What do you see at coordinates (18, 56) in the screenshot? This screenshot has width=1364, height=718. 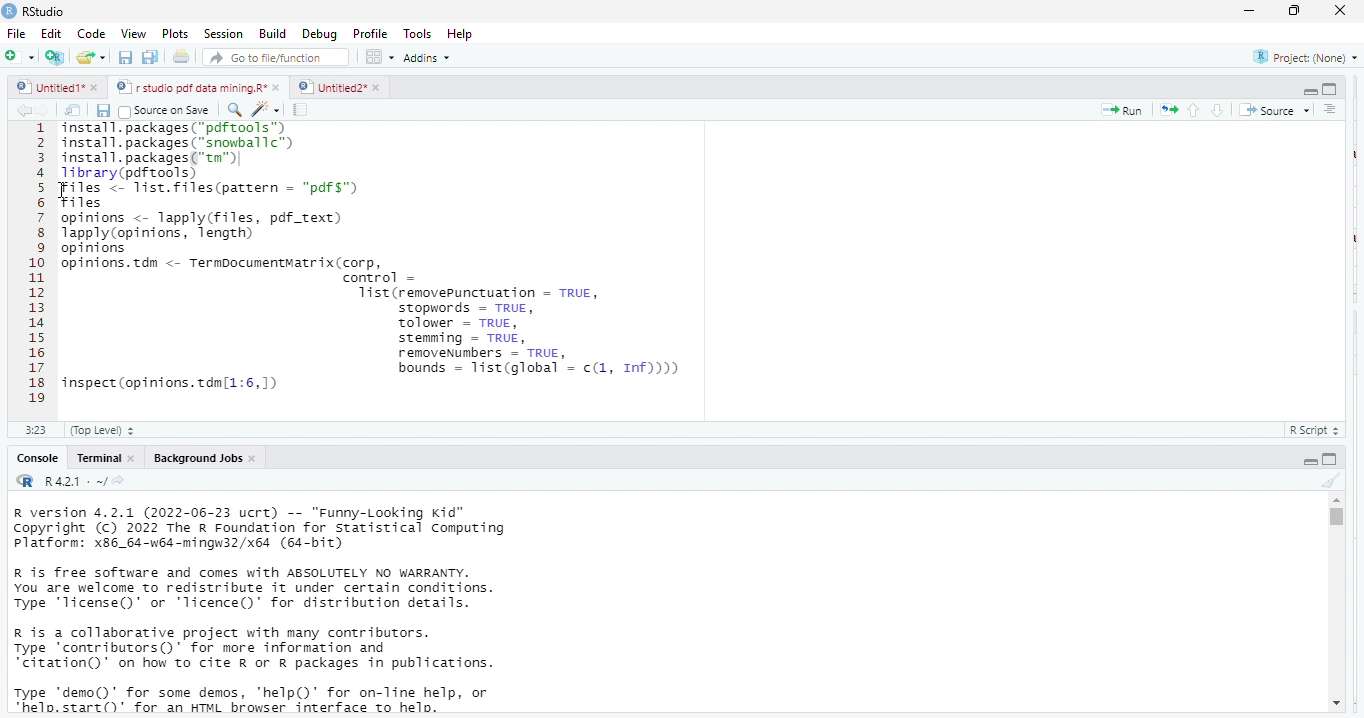 I see `new file` at bounding box center [18, 56].